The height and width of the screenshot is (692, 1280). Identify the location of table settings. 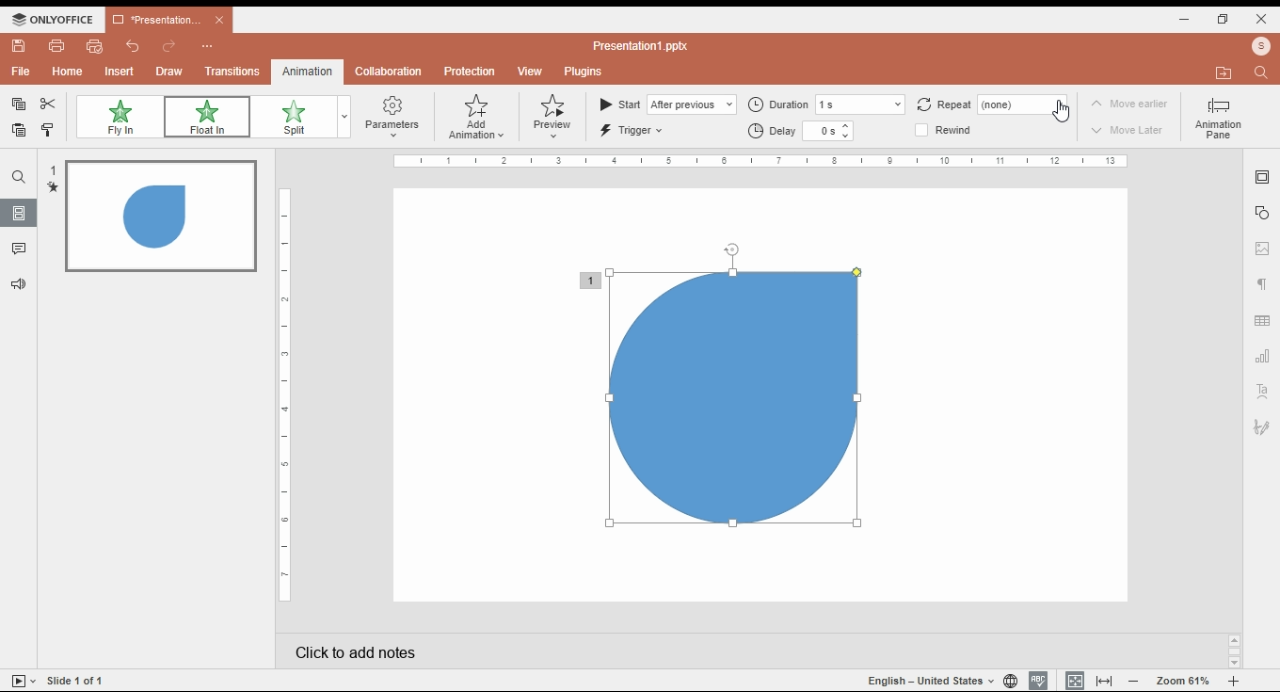
(1262, 318).